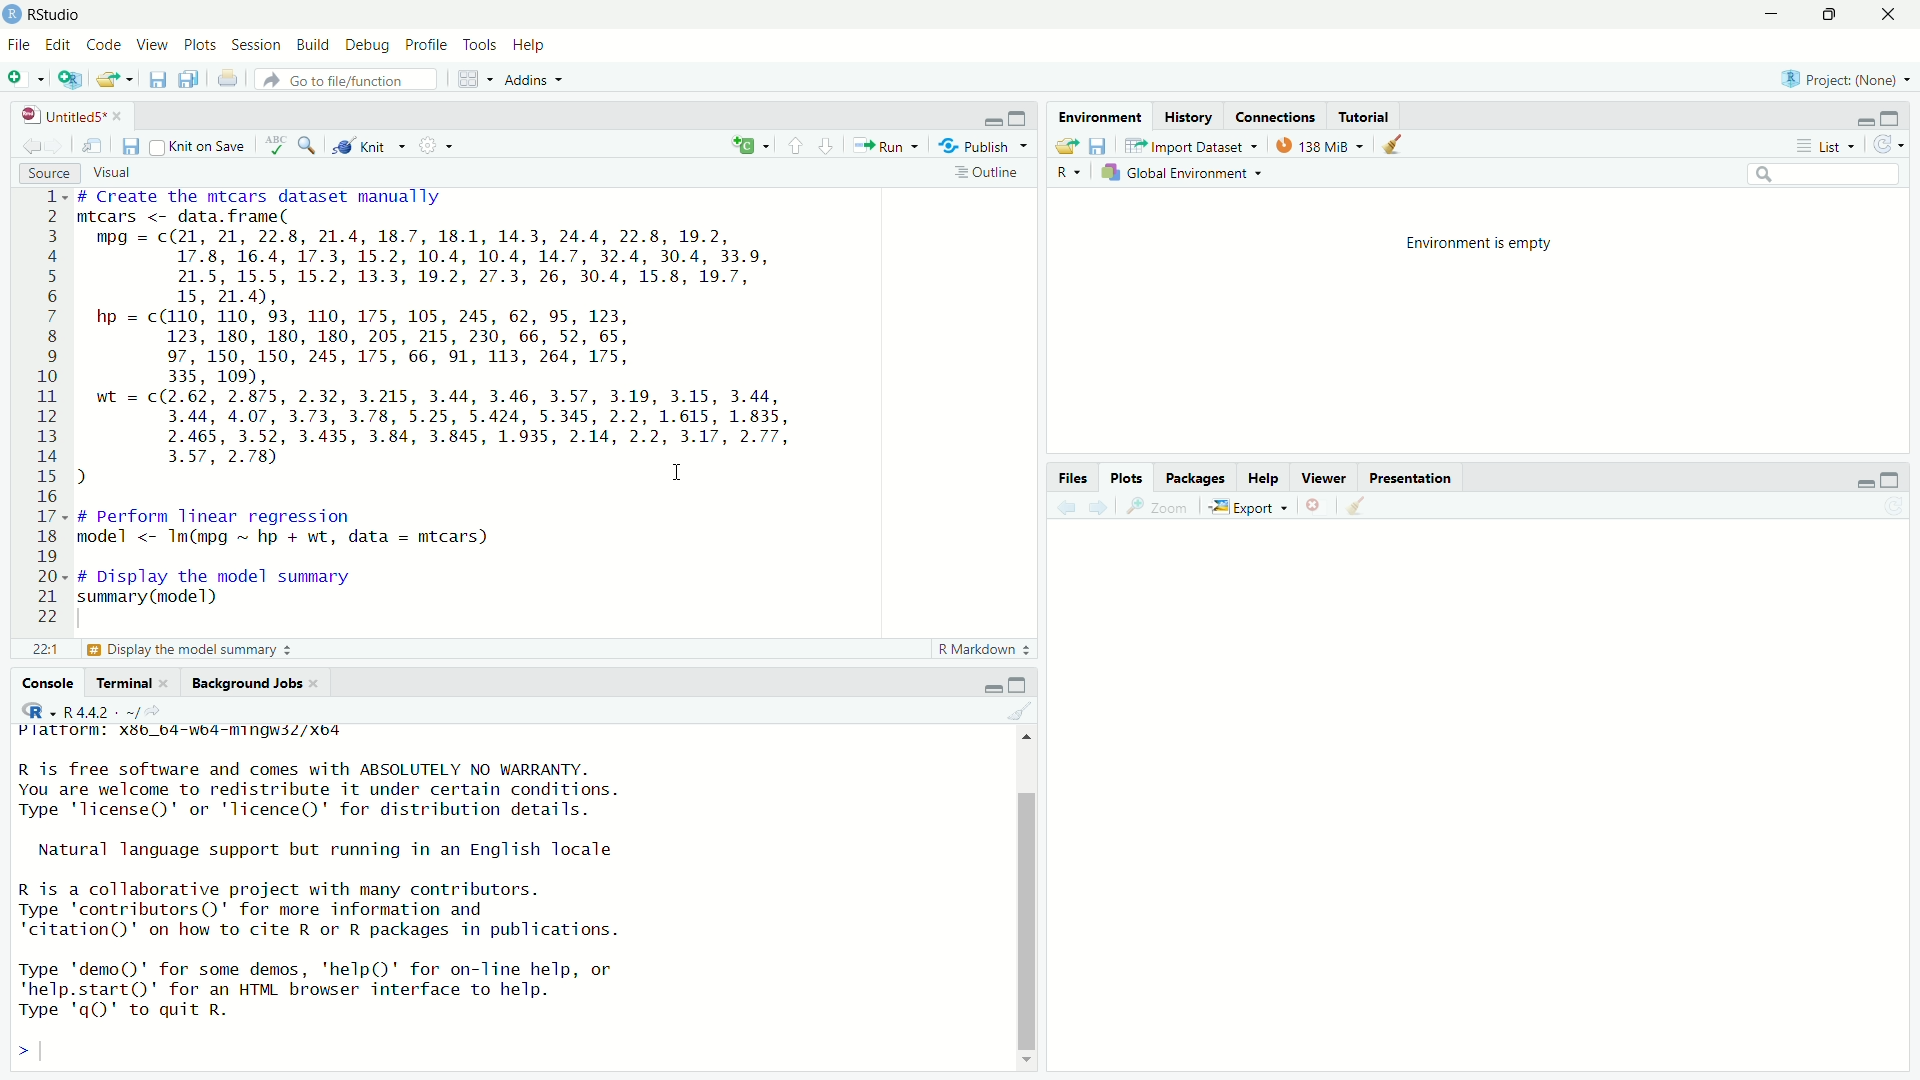  What do you see at coordinates (1891, 14) in the screenshot?
I see `close` at bounding box center [1891, 14].